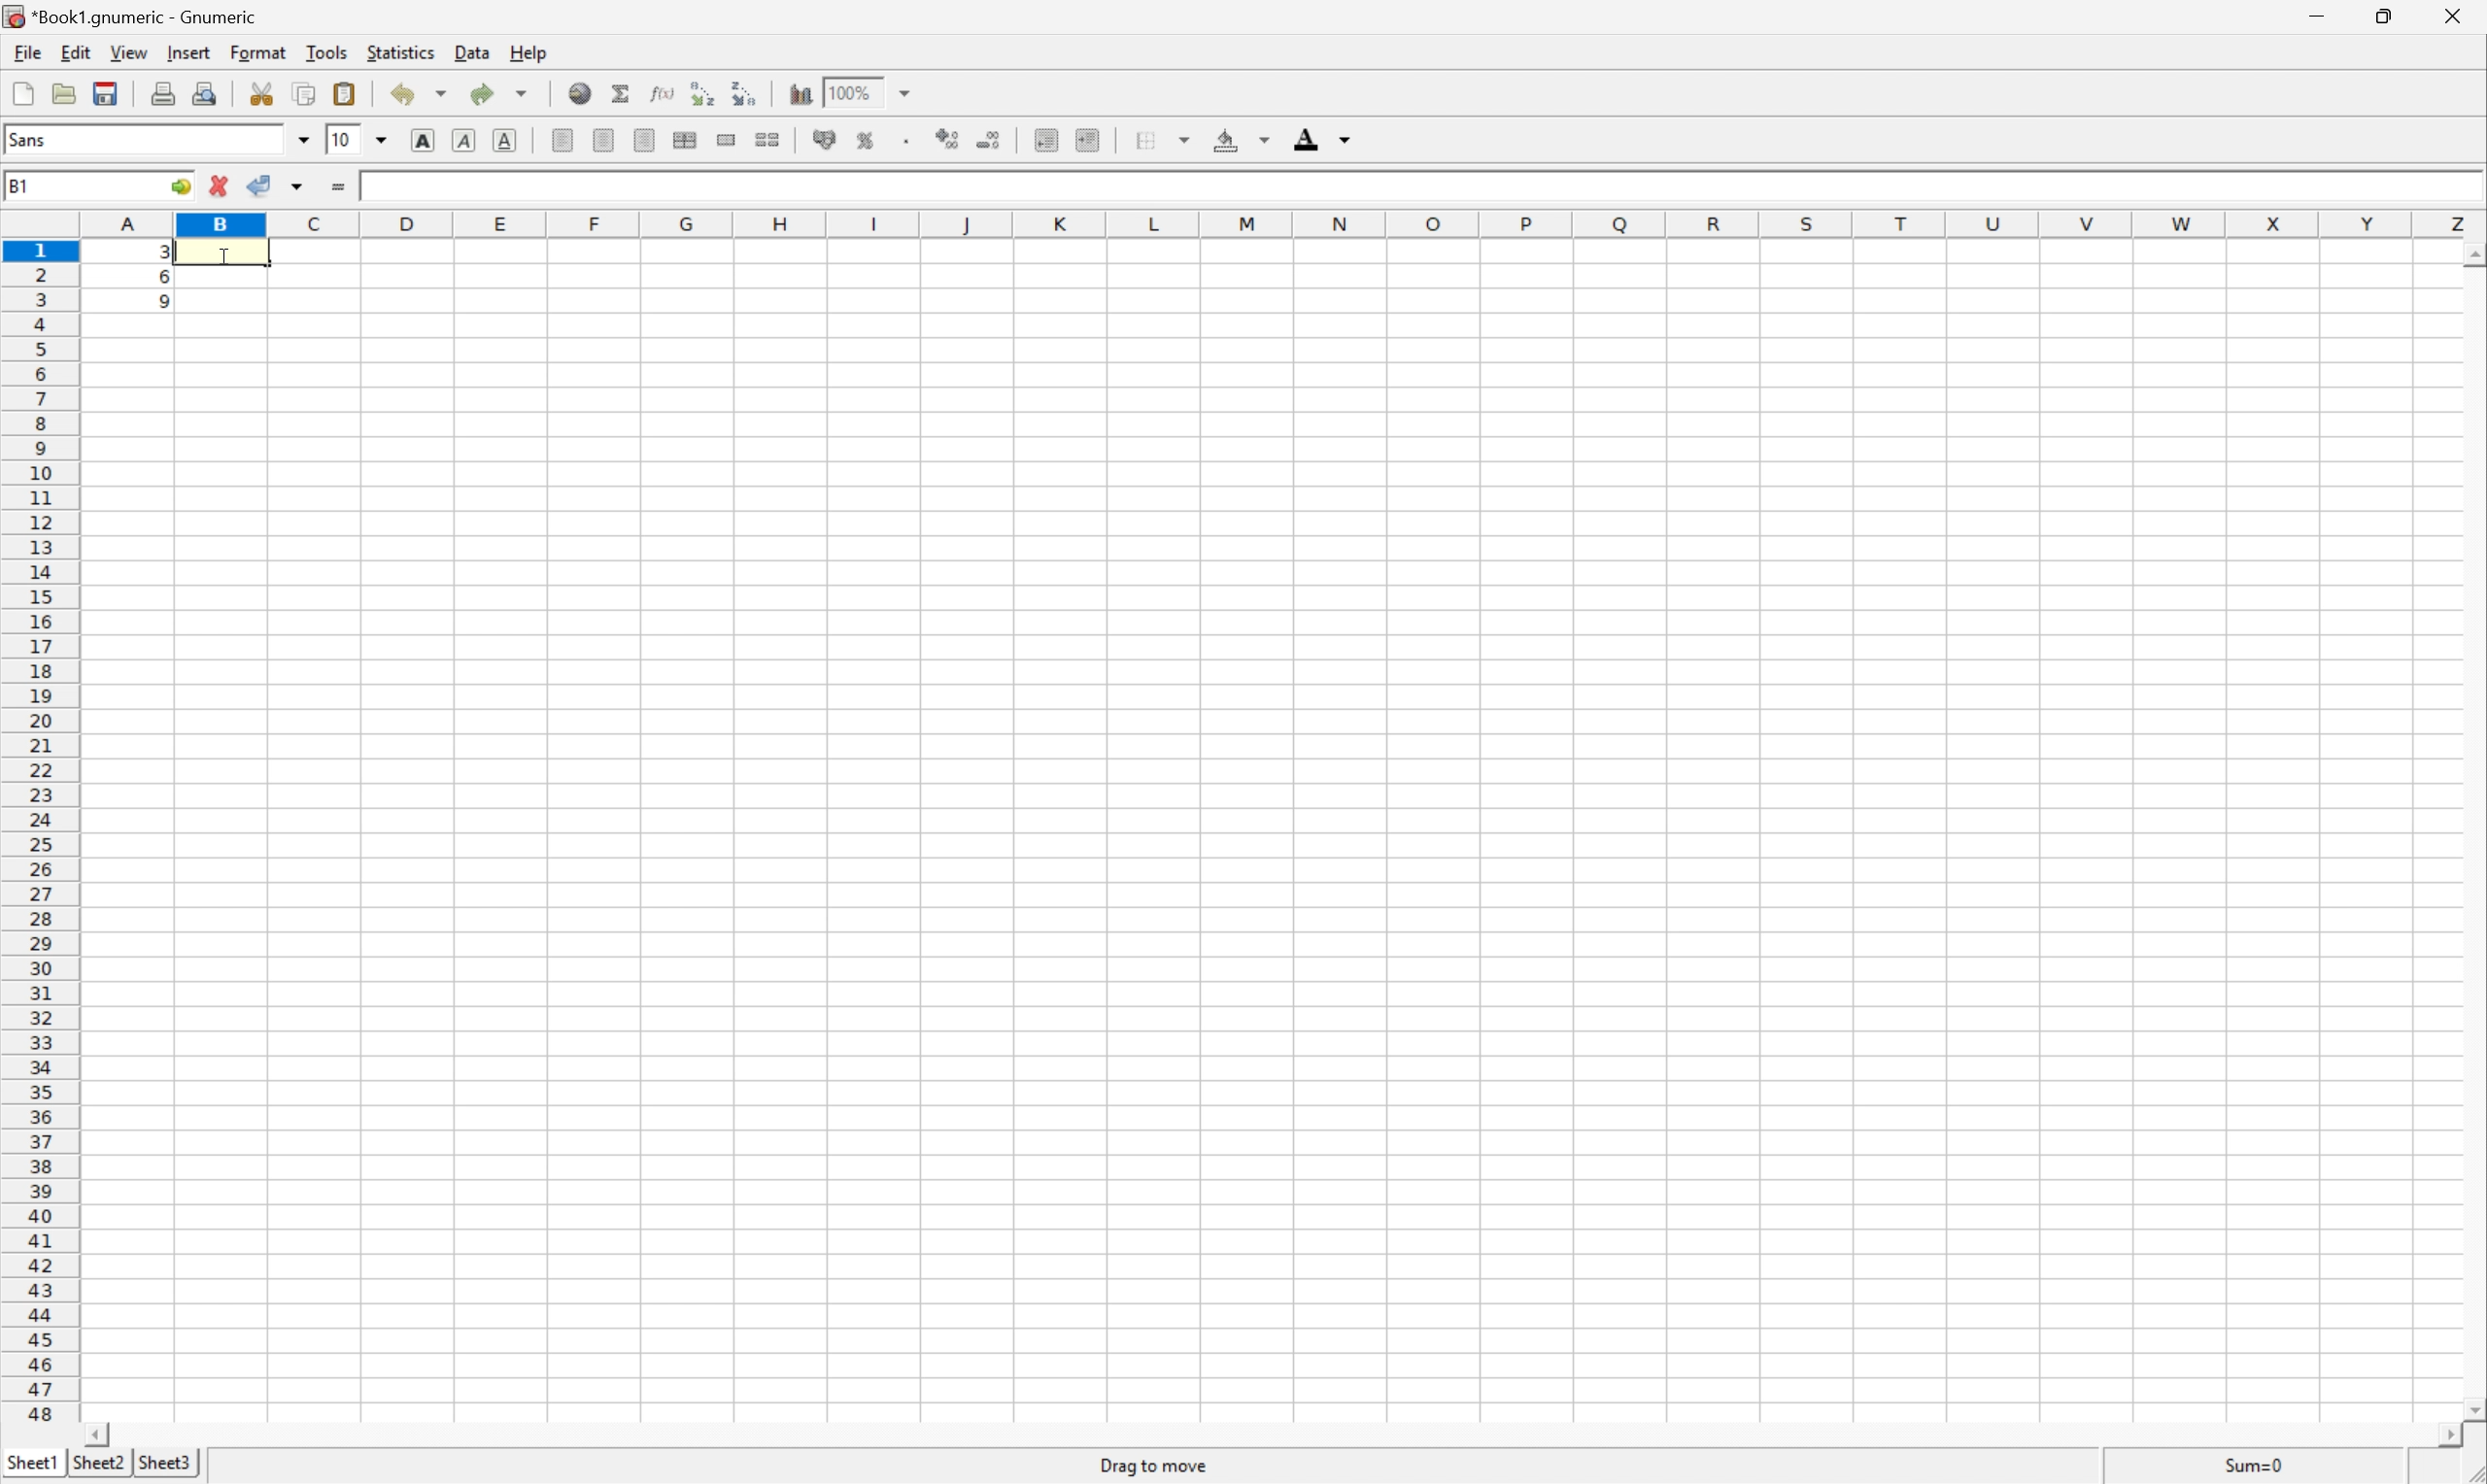  I want to click on 3, so click(369, 186).